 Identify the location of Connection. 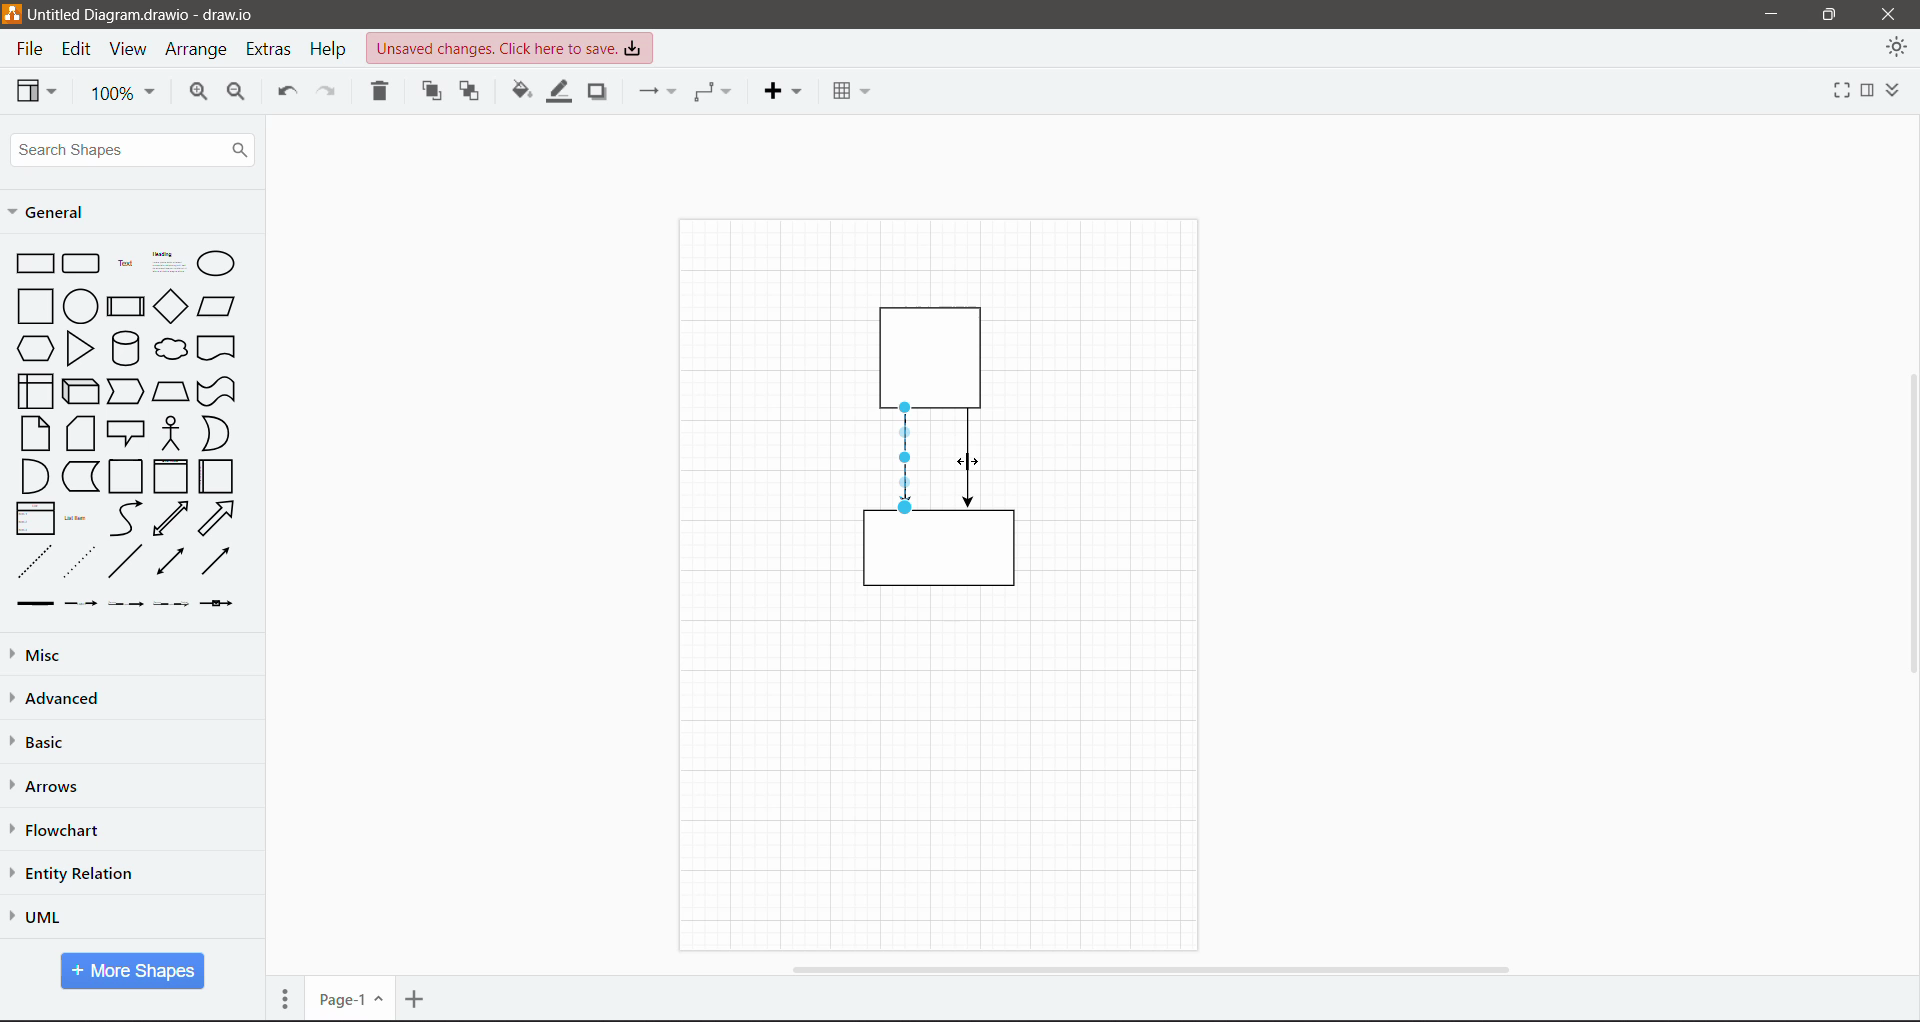
(655, 91).